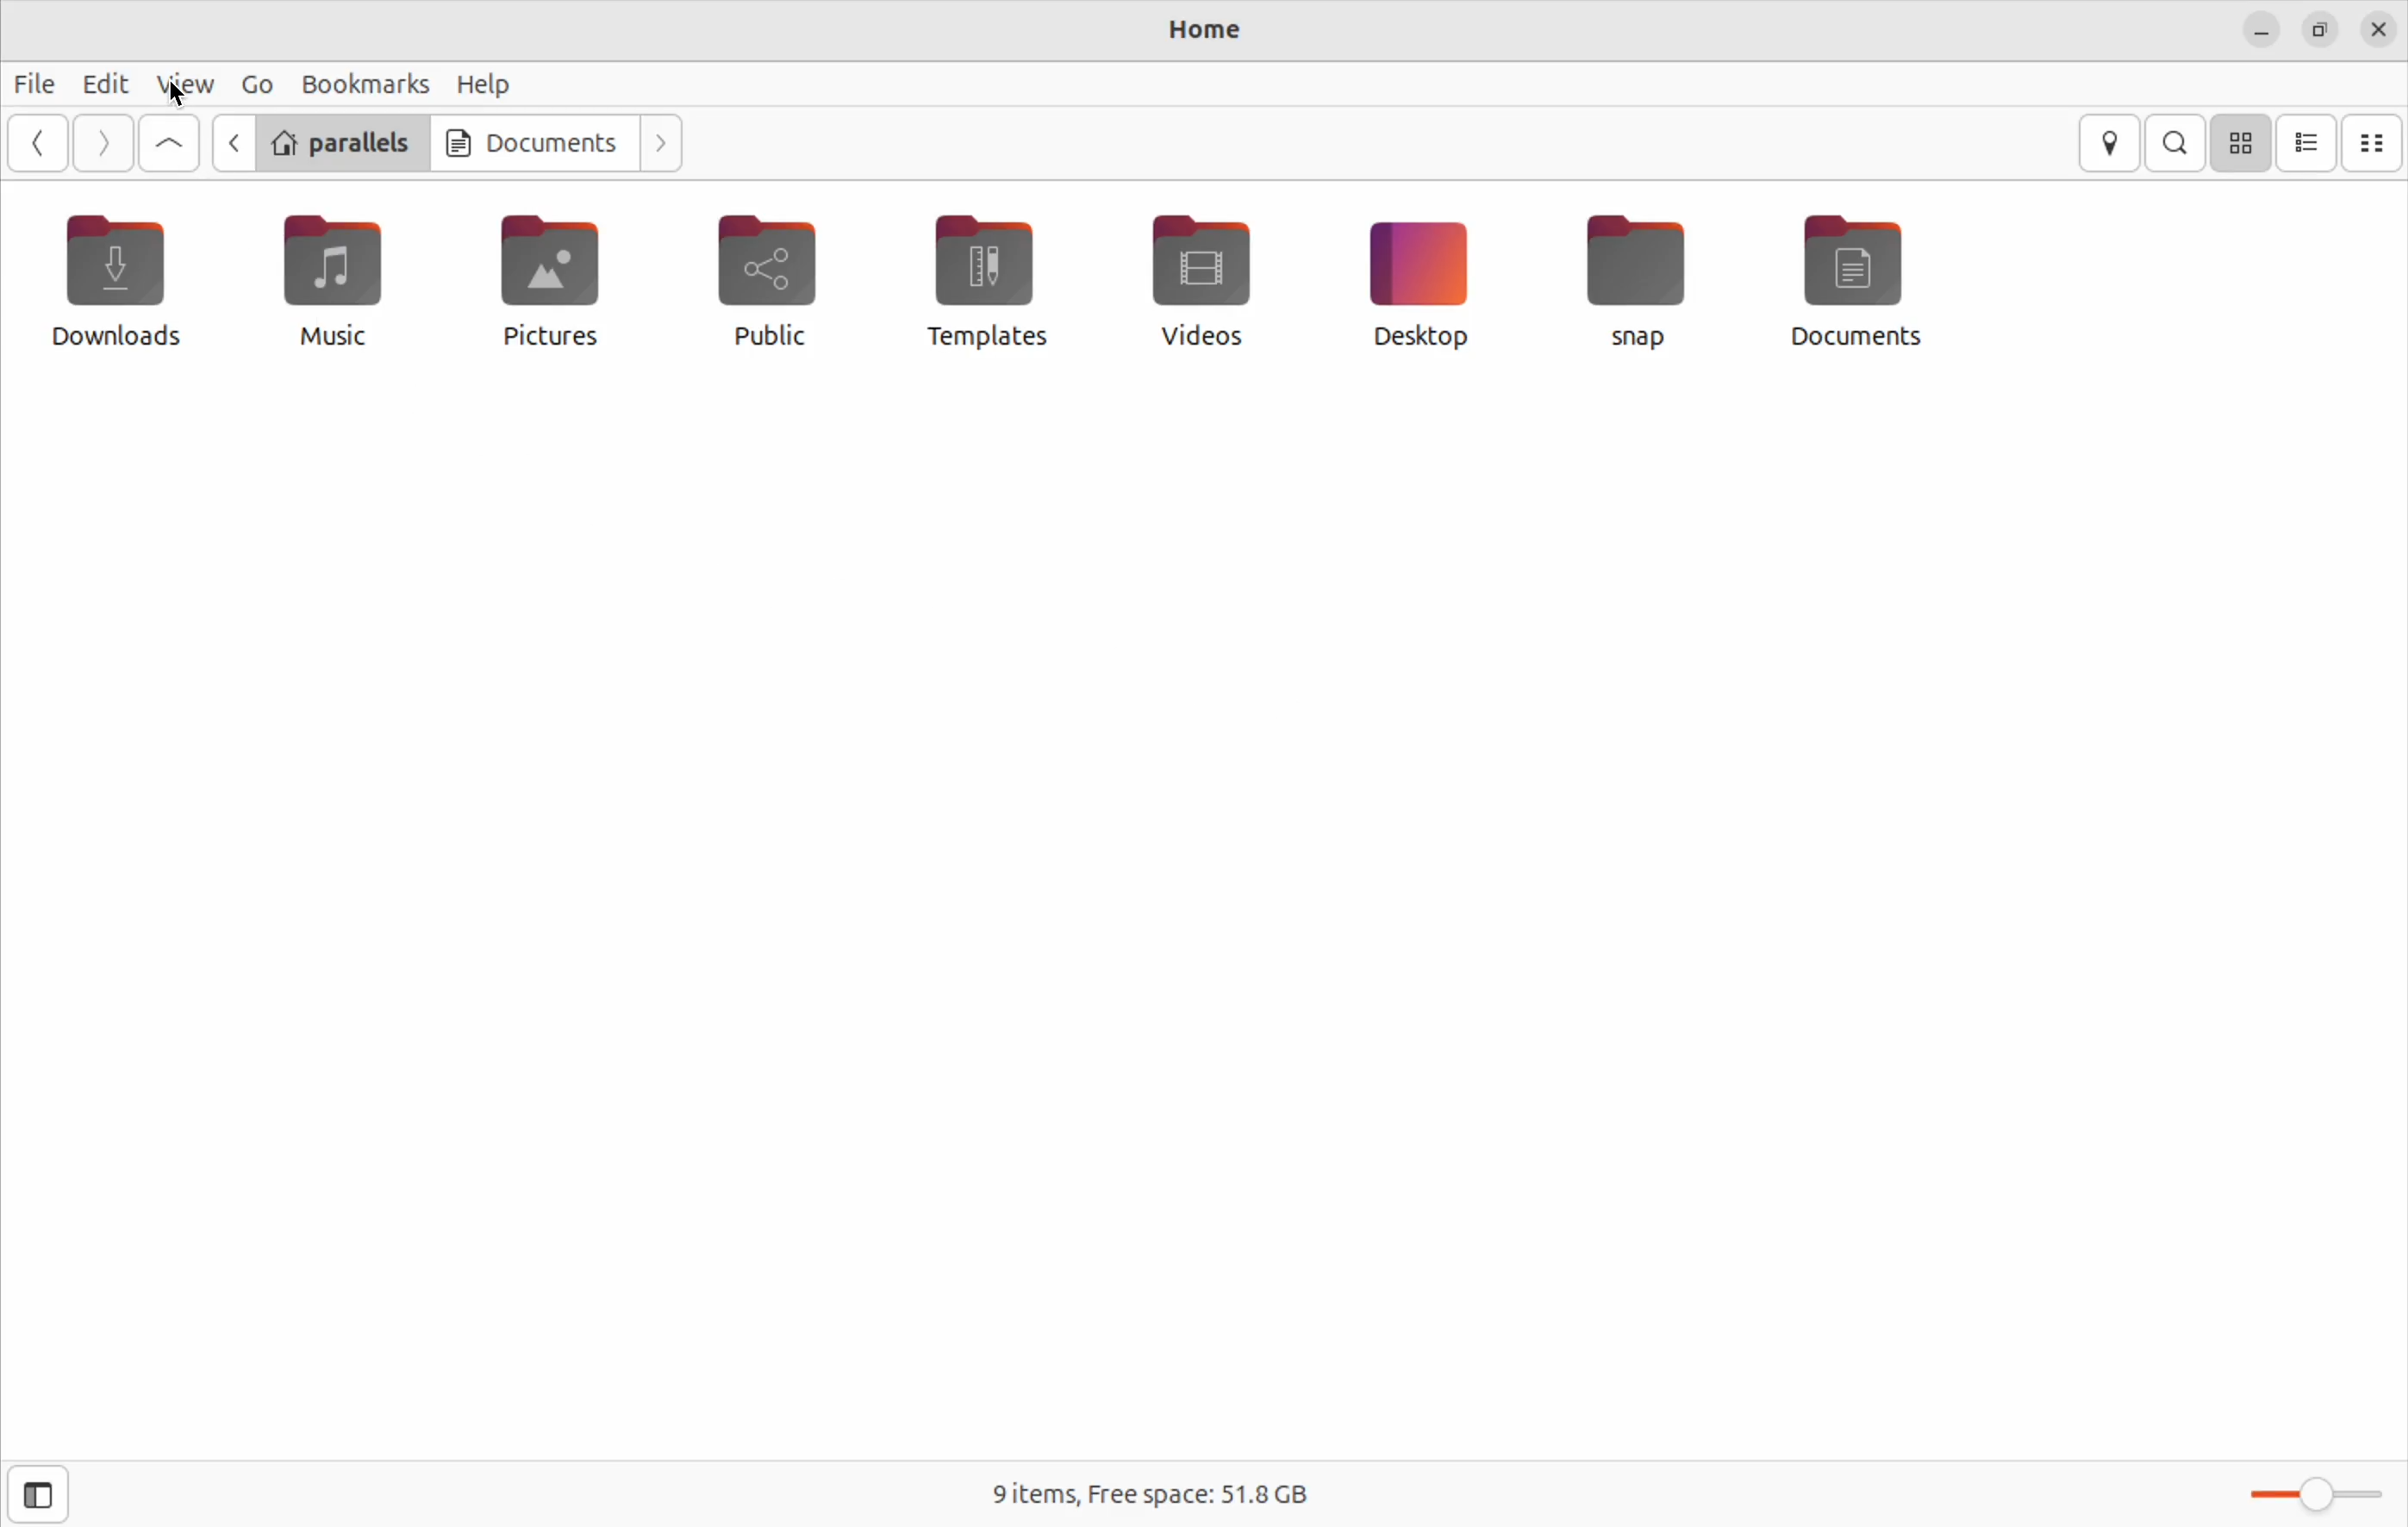  What do you see at coordinates (252, 84) in the screenshot?
I see `Go` at bounding box center [252, 84].